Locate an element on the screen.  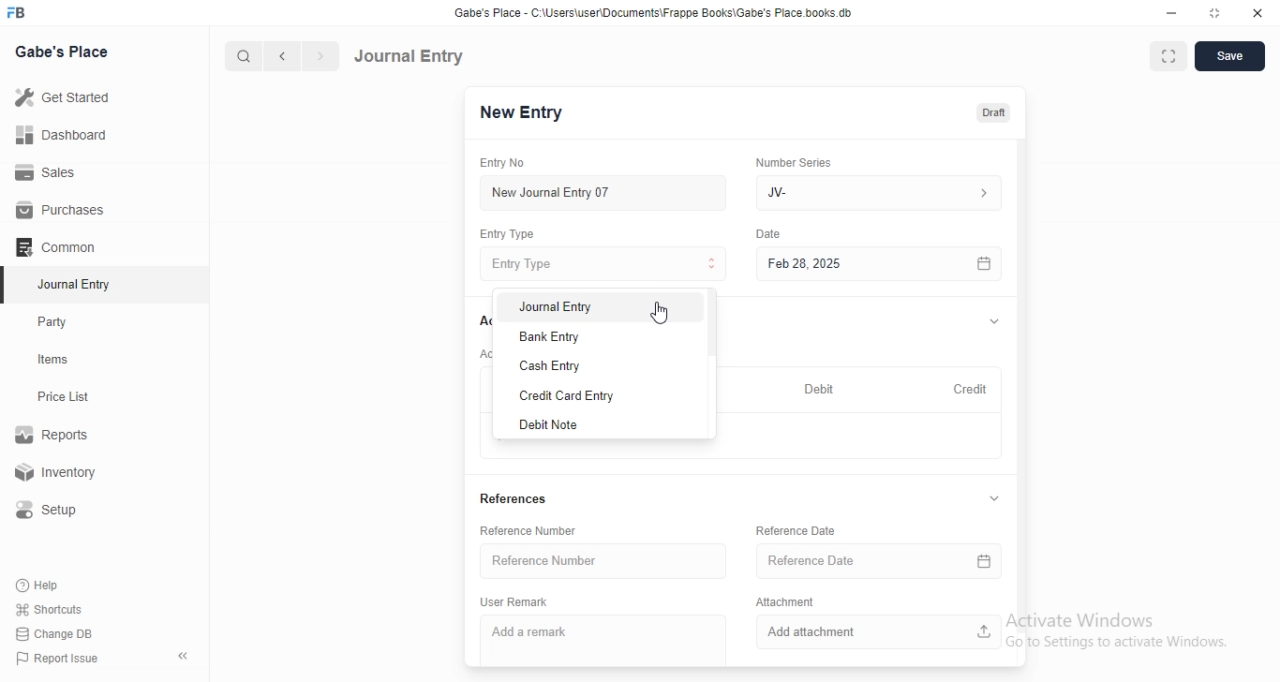
New Entry is located at coordinates (521, 113).